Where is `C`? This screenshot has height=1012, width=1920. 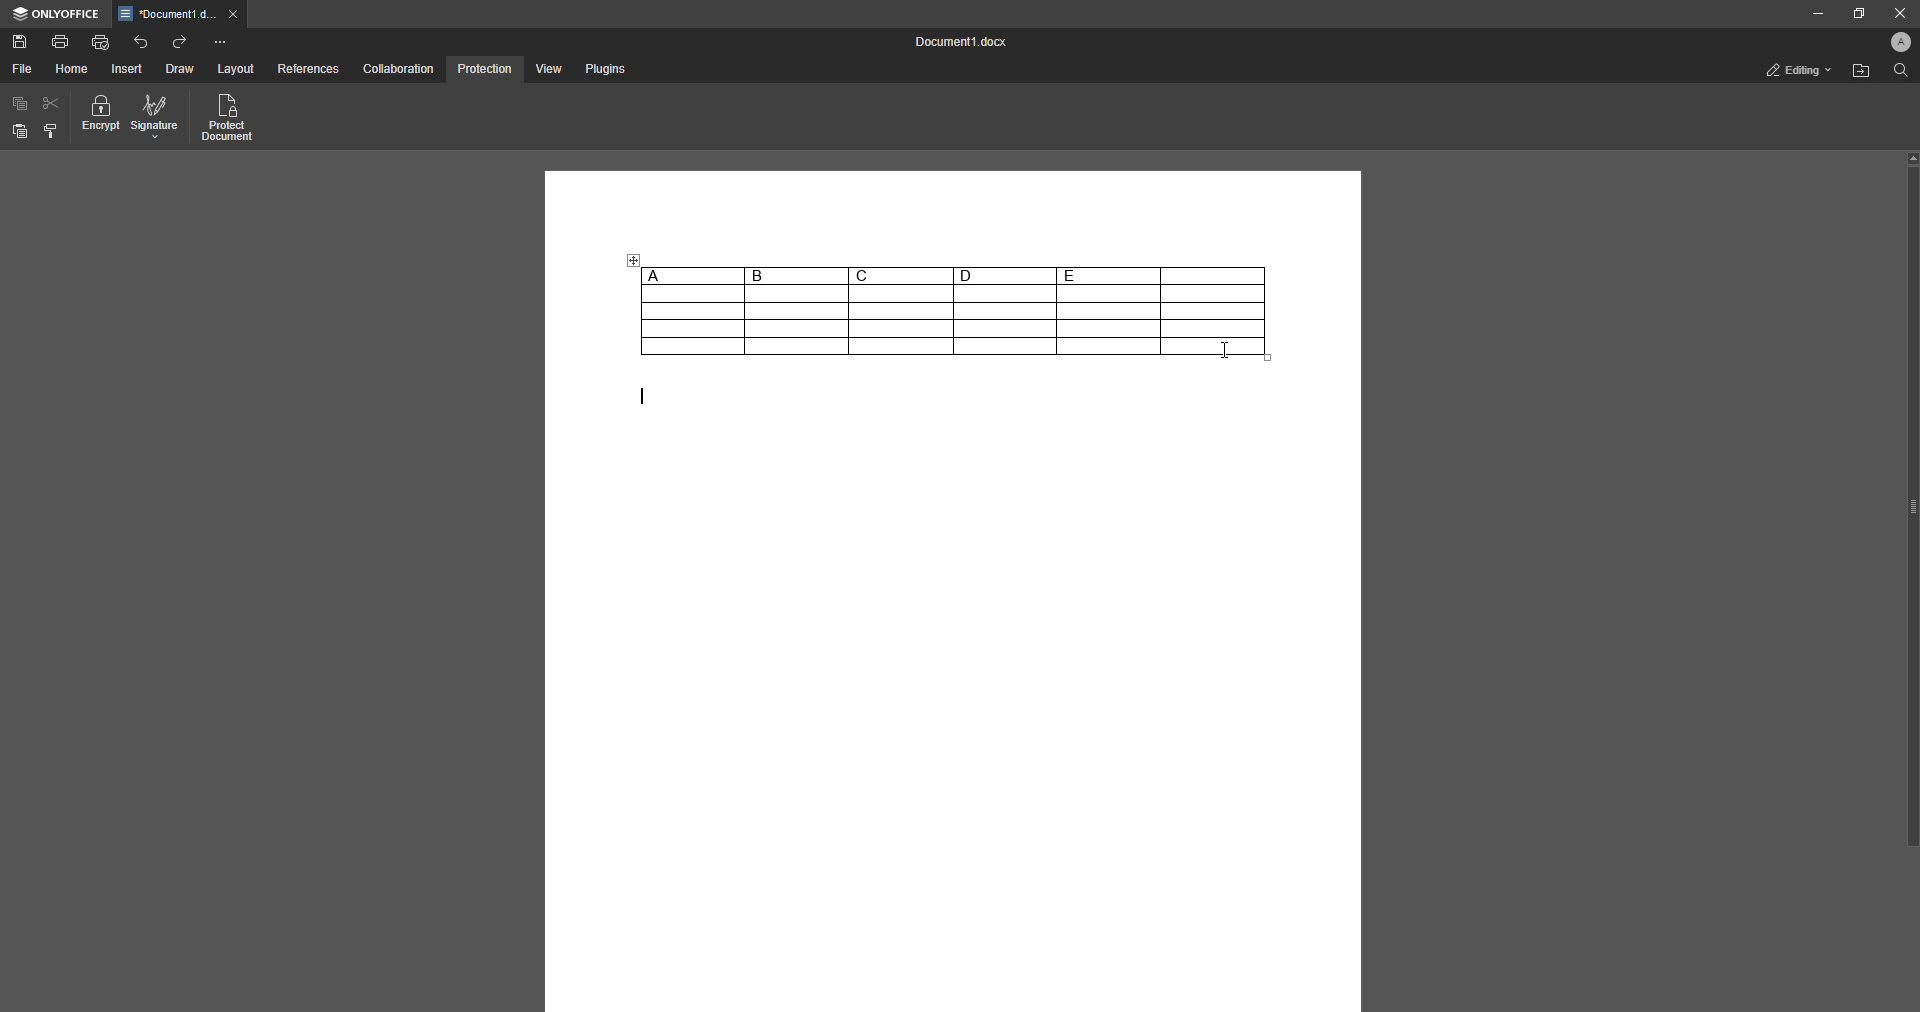 C is located at coordinates (900, 275).